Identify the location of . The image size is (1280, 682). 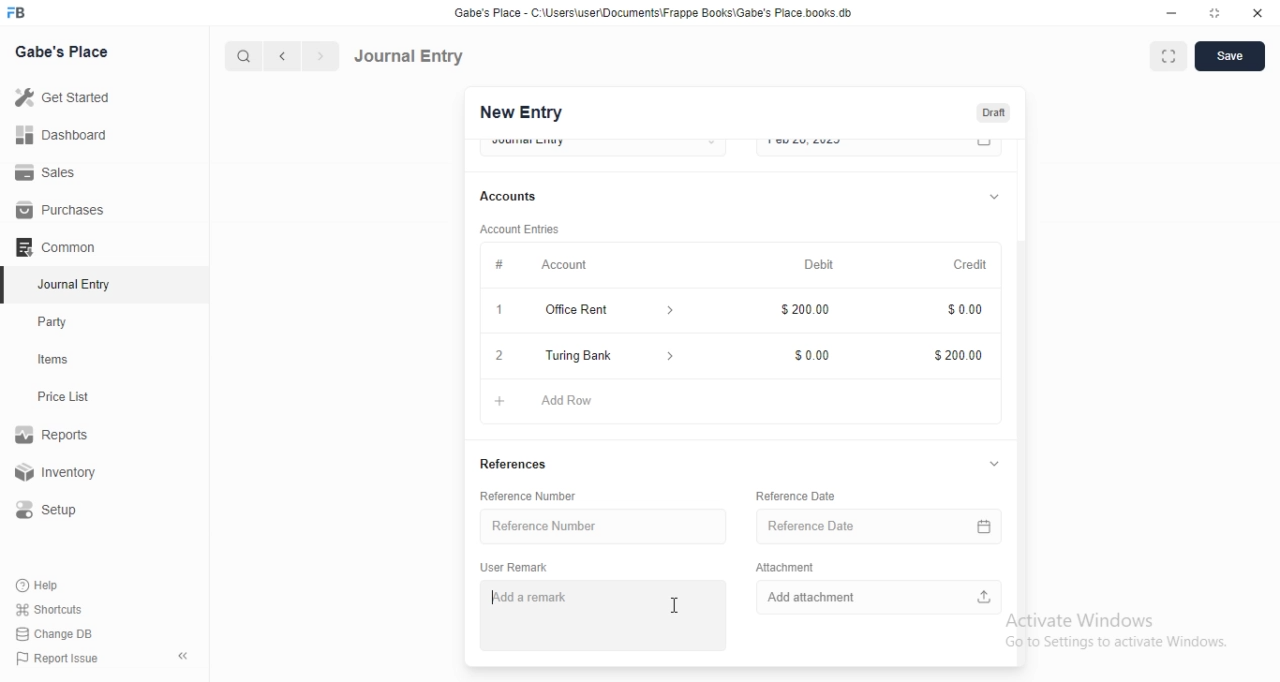
(500, 264).